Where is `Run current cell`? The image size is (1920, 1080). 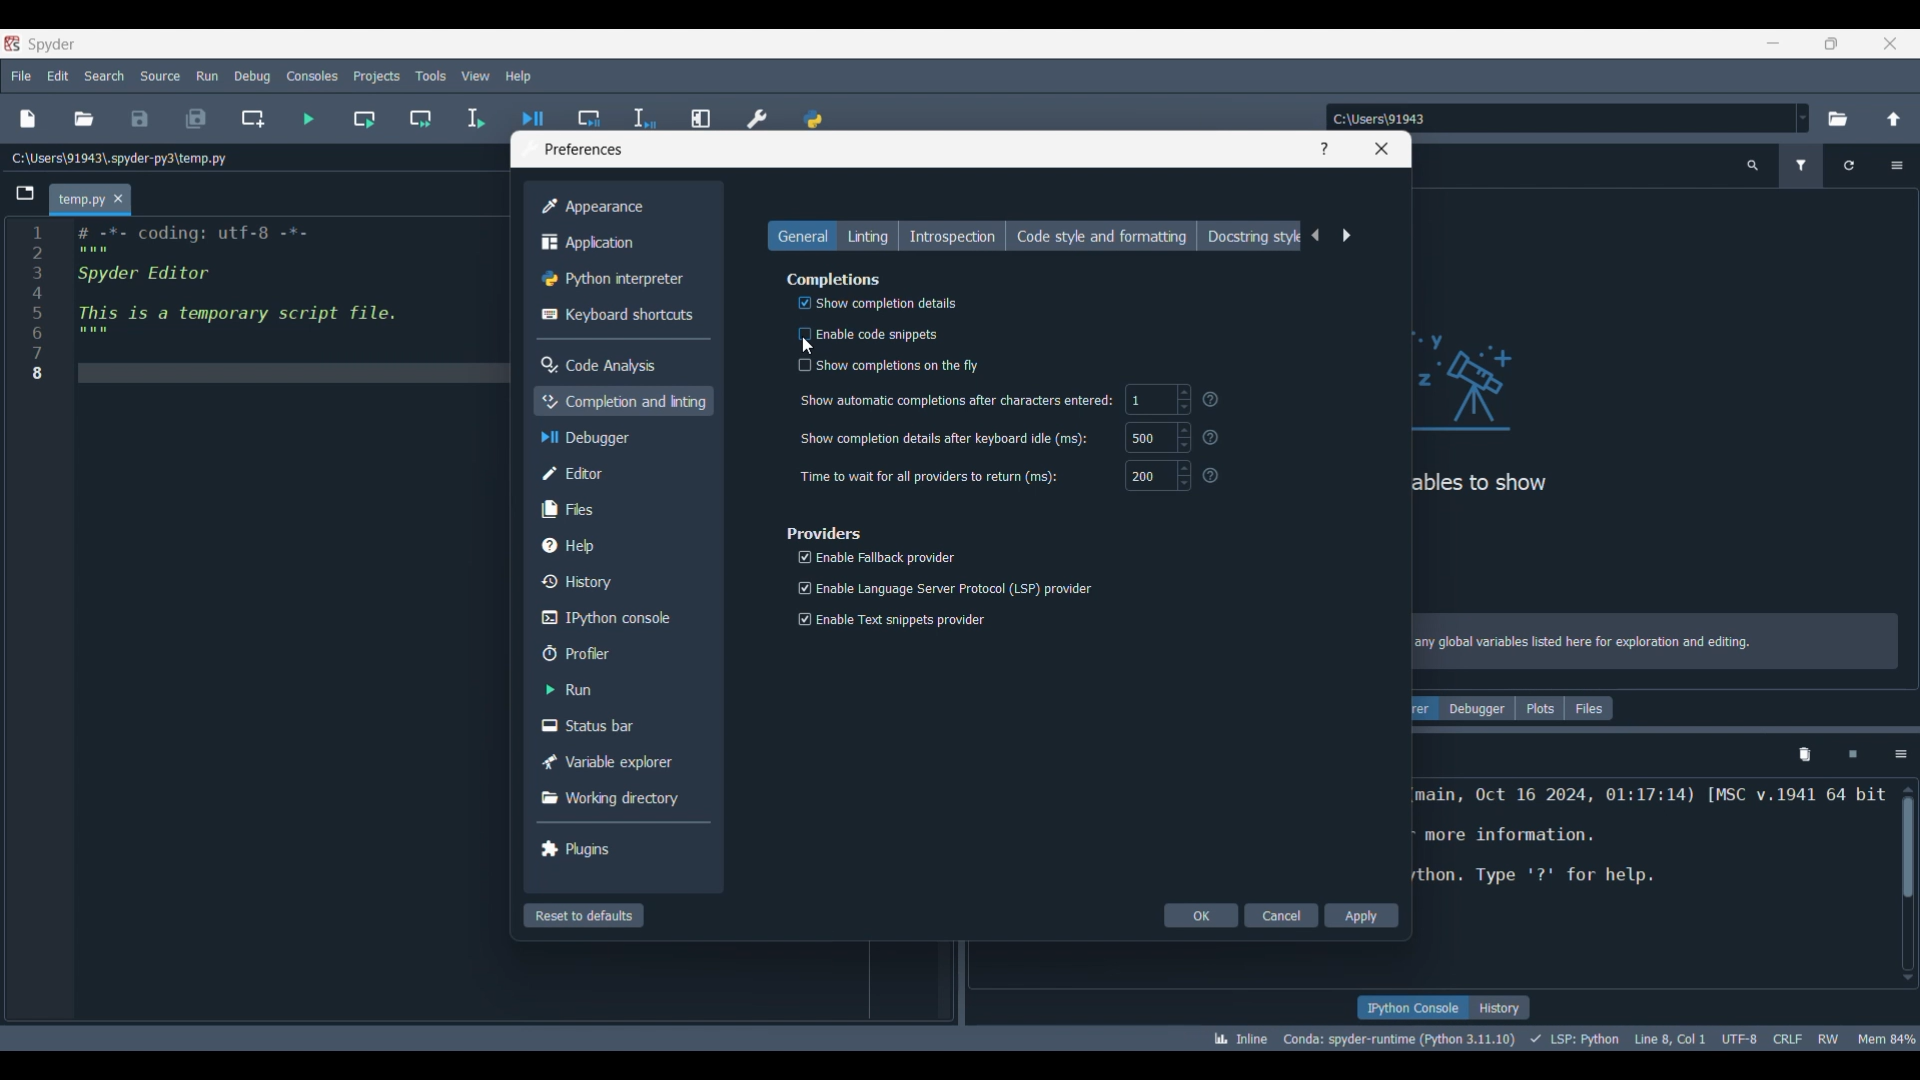 Run current cell is located at coordinates (365, 119).